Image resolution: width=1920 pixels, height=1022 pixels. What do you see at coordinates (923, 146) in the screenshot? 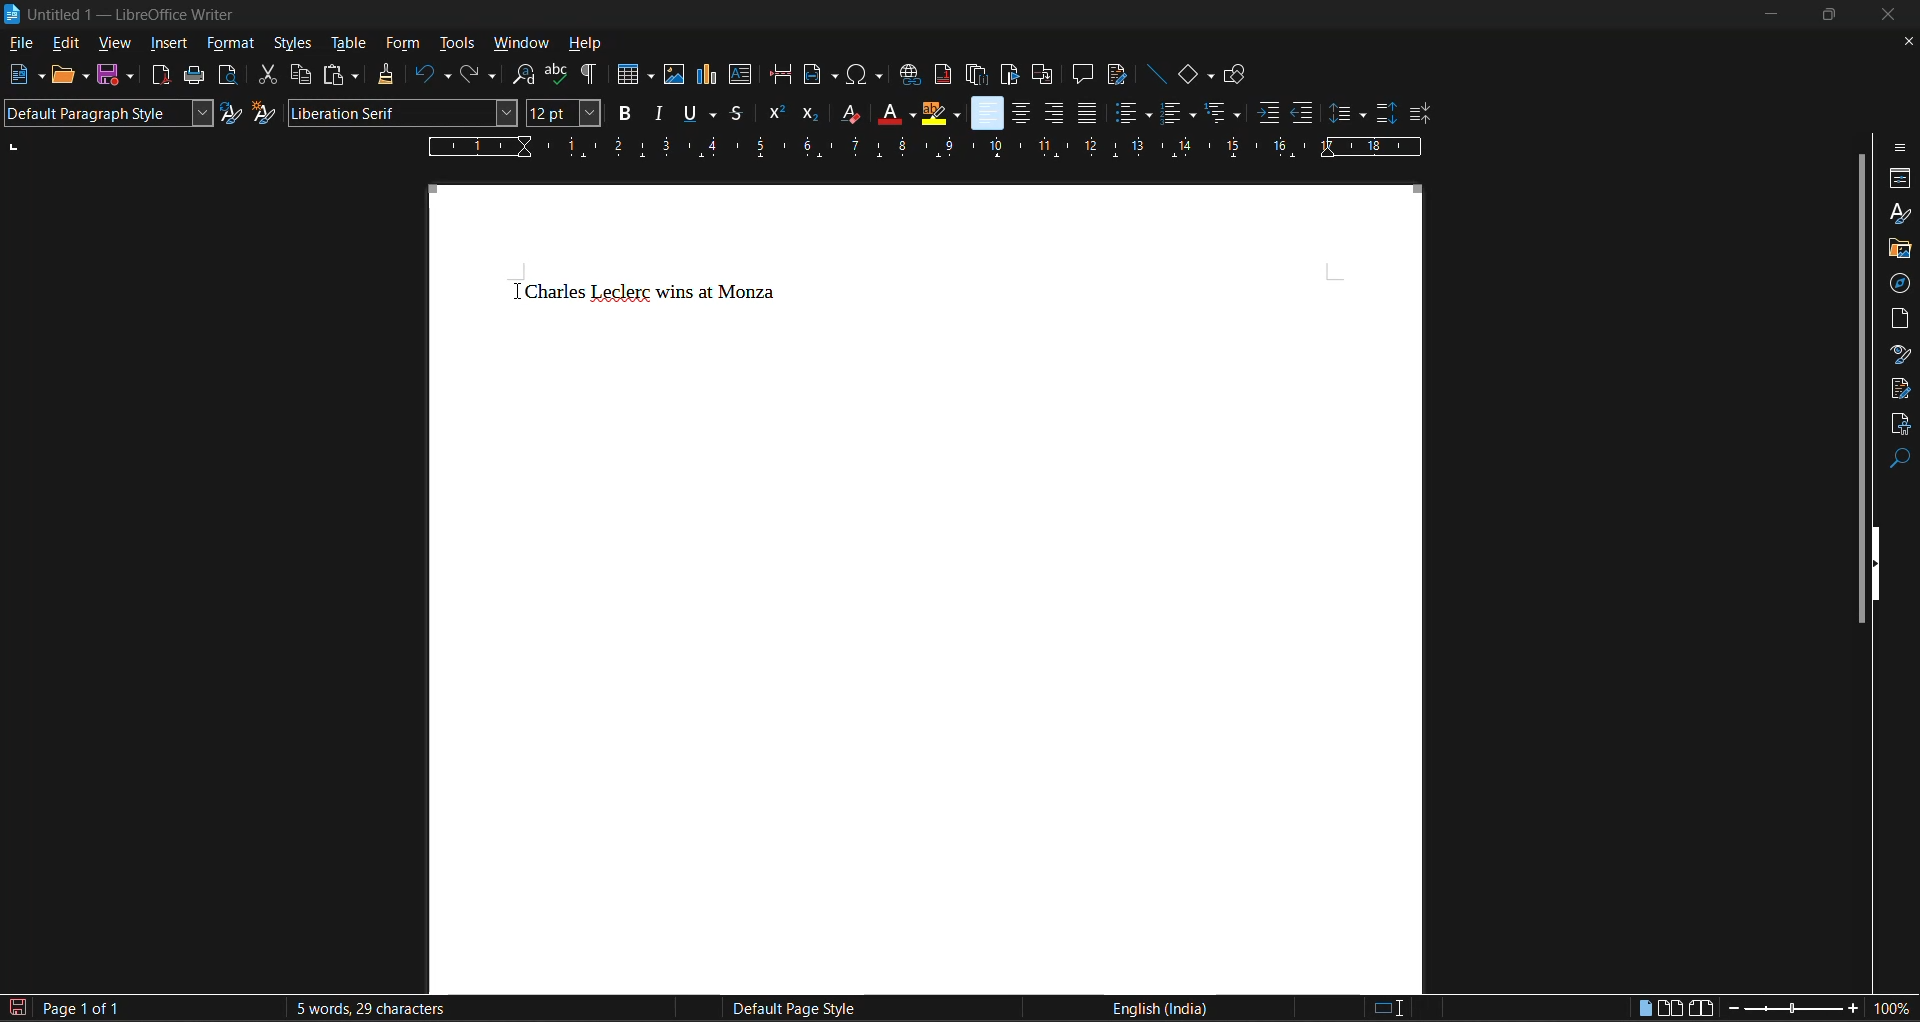
I see `page ruler` at bounding box center [923, 146].